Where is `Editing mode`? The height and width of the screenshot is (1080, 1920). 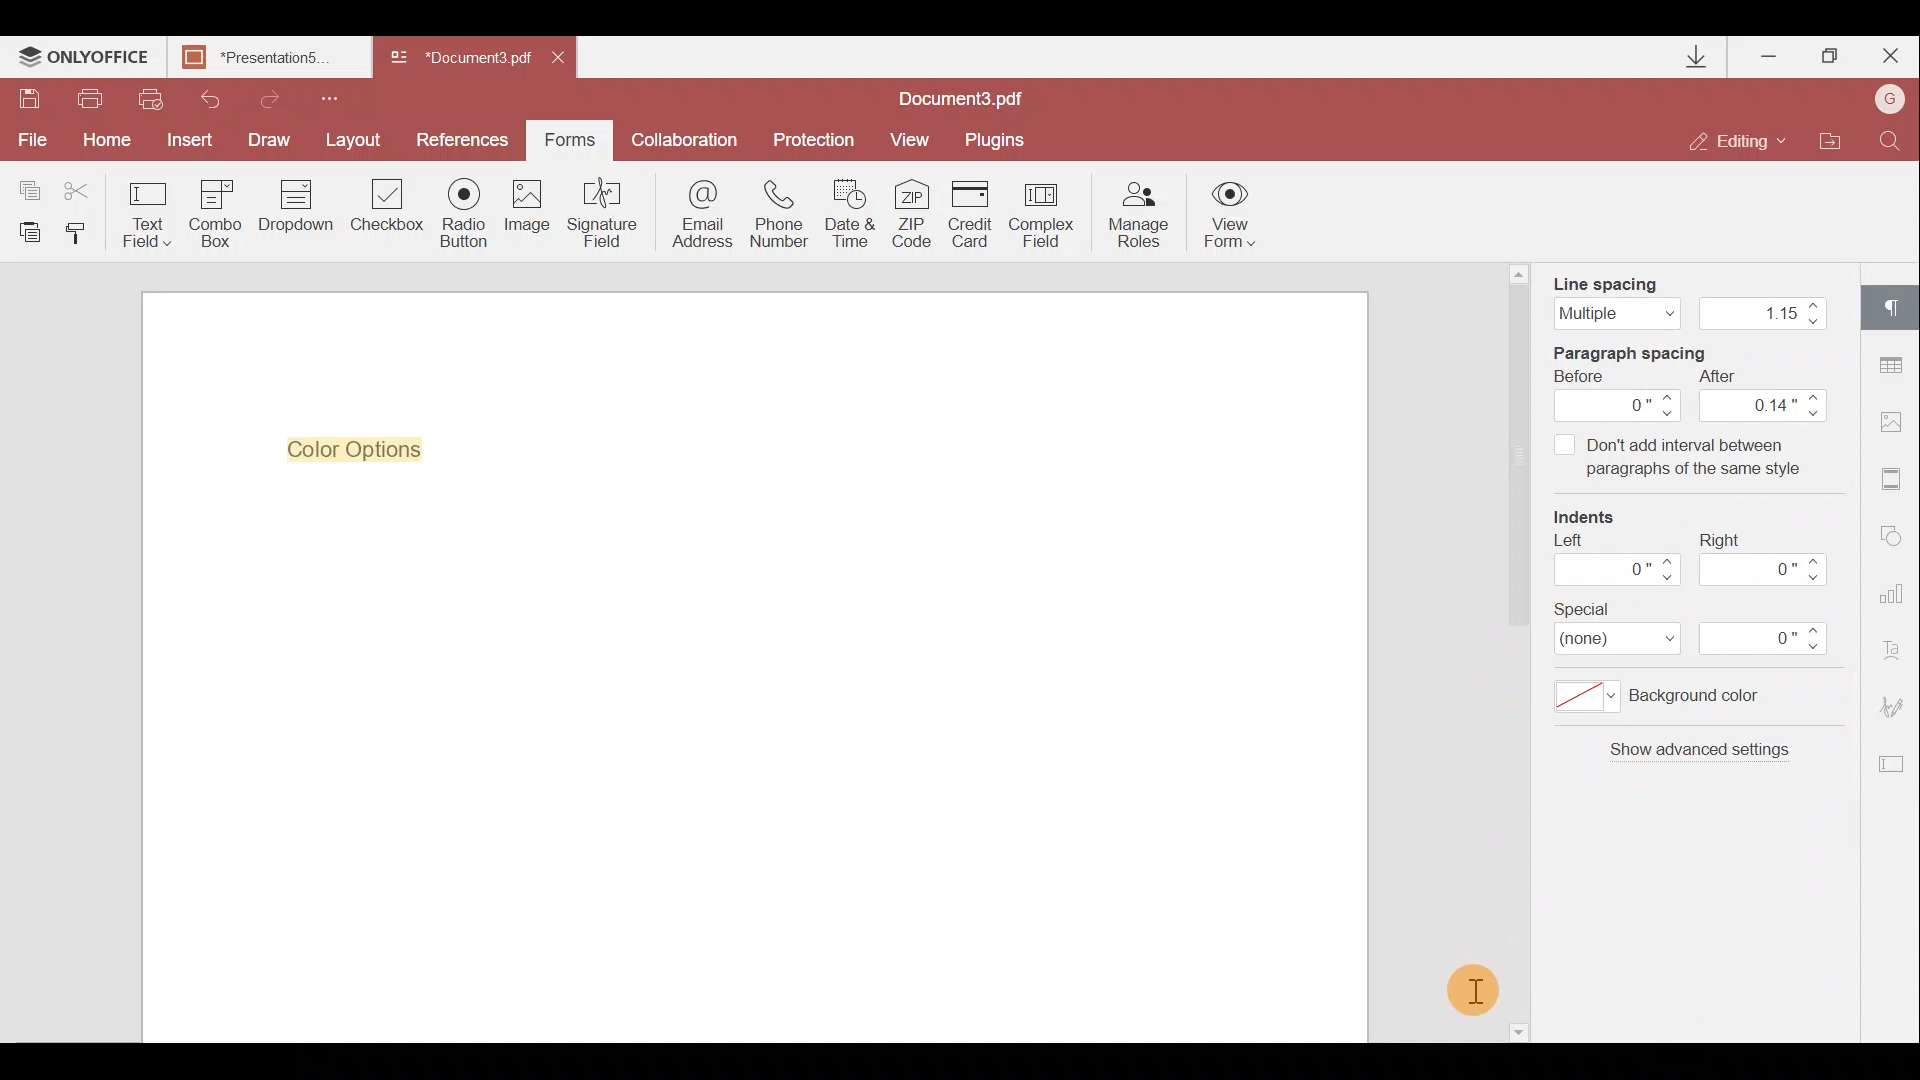
Editing mode is located at coordinates (1739, 143).